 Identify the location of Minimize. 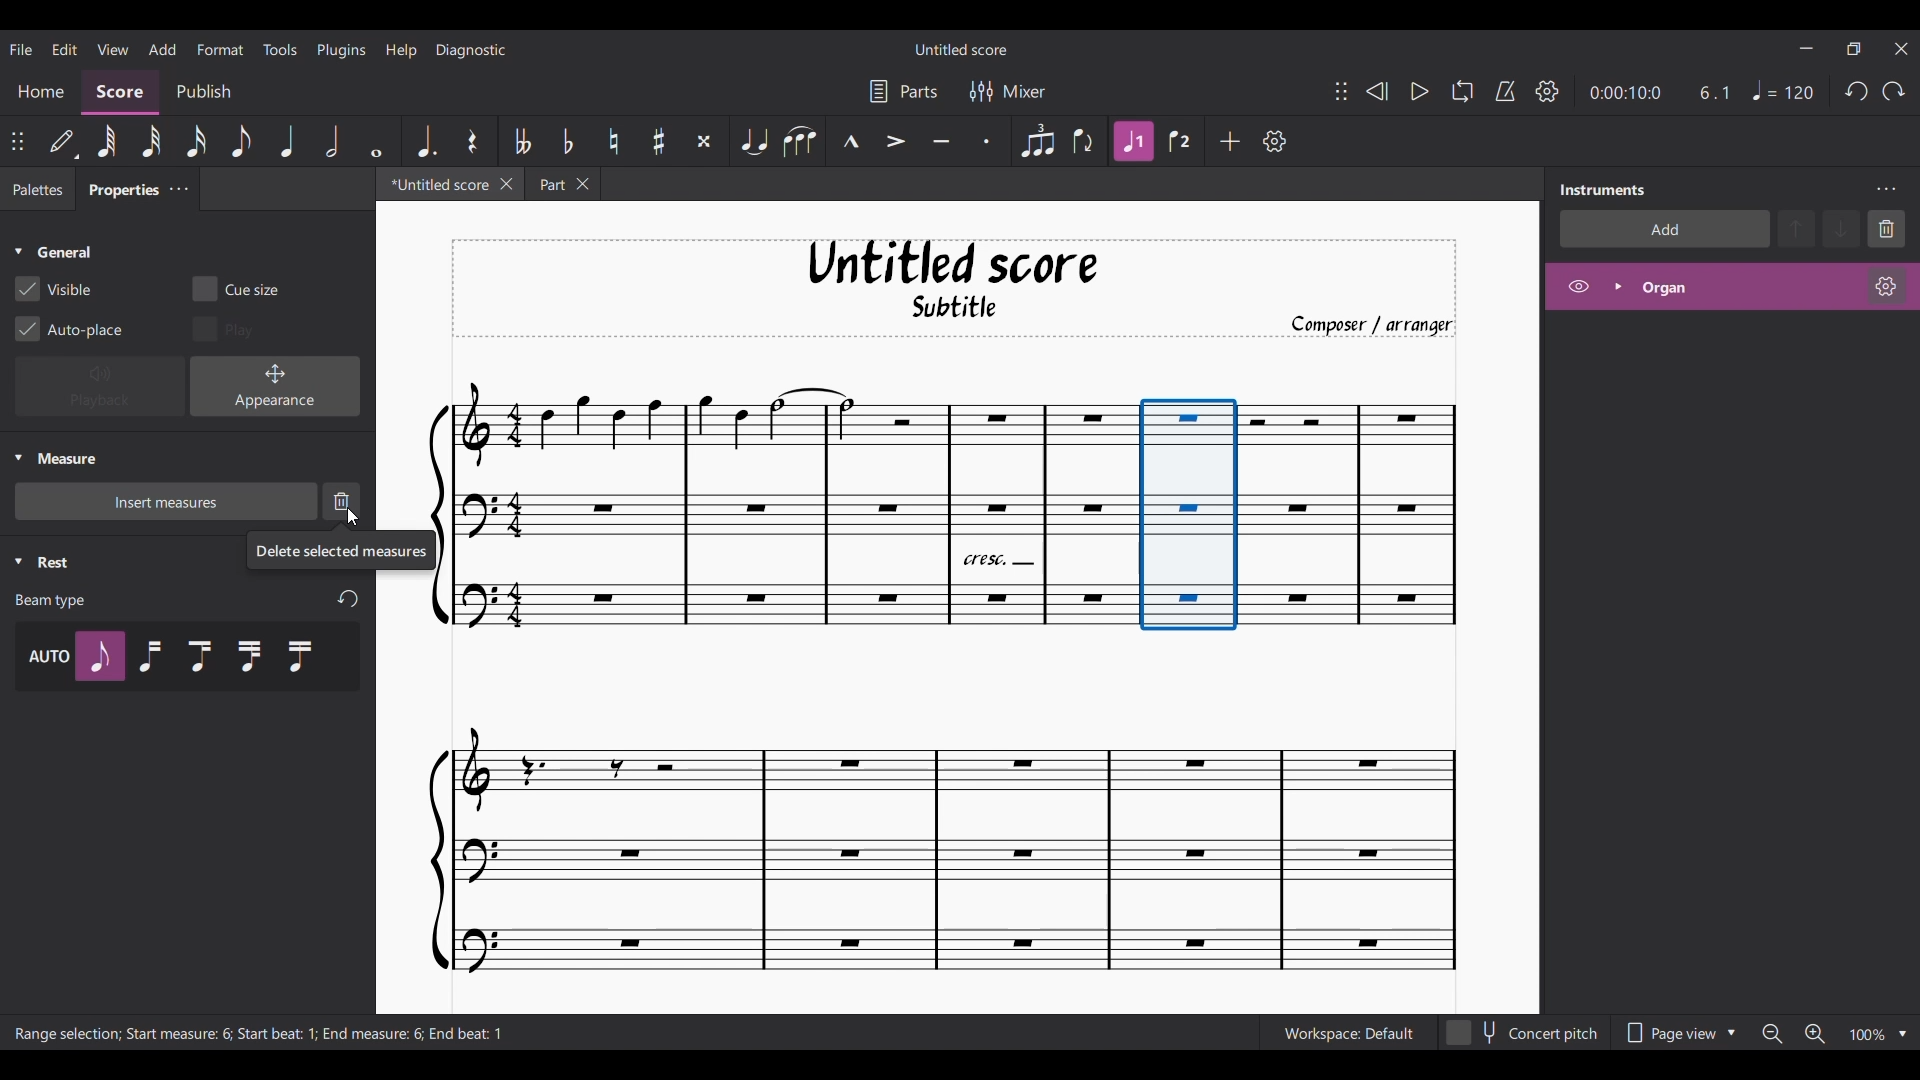
(1806, 48).